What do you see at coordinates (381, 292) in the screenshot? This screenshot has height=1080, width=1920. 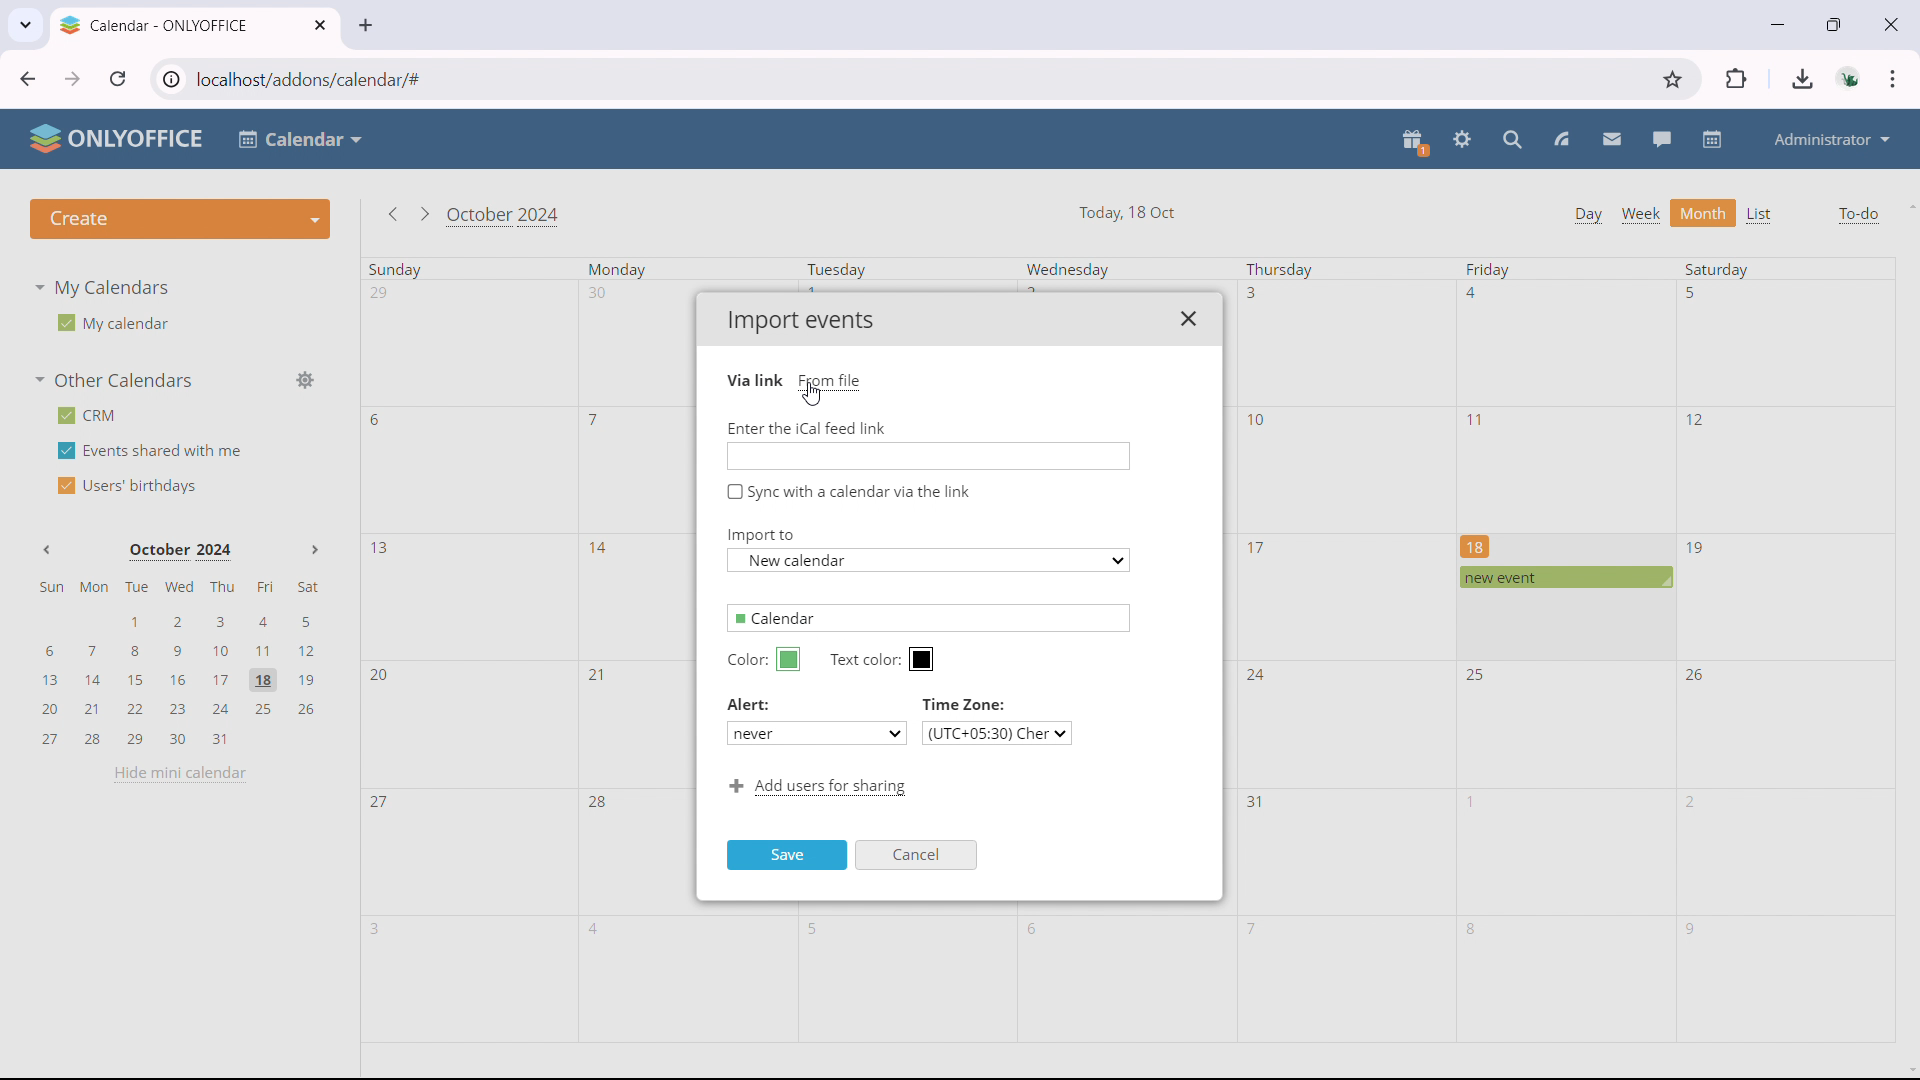 I see `29` at bounding box center [381, 292].